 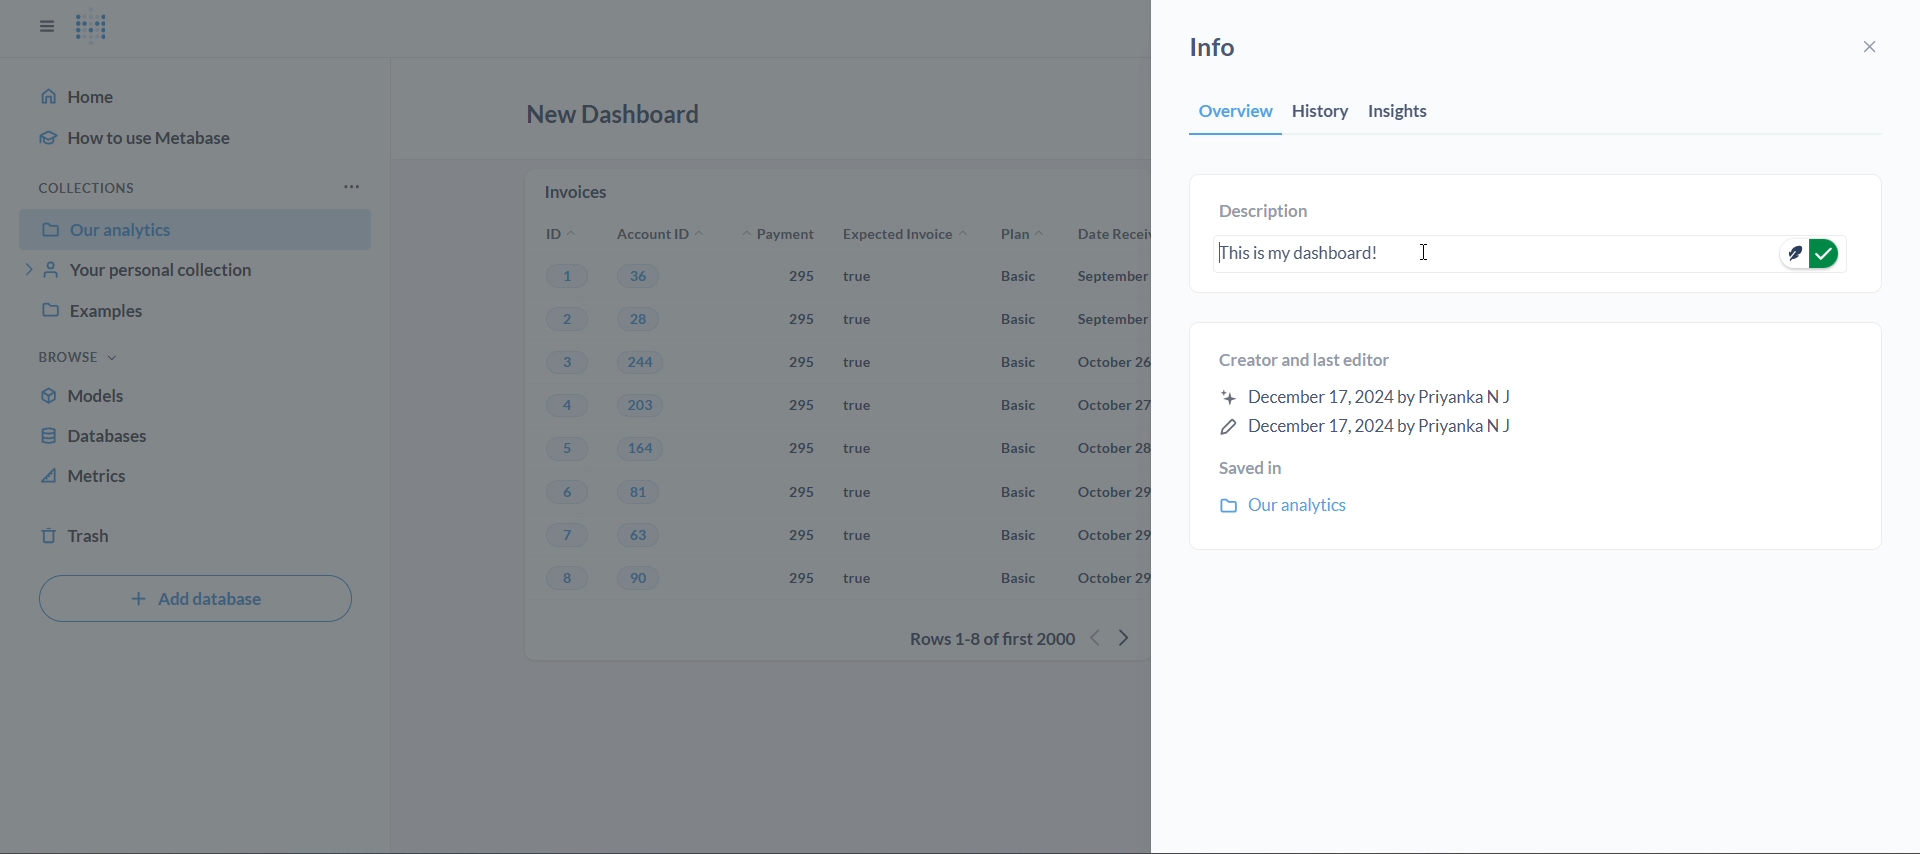 What do you see at coordinates (1220, 115) in the screenshot?
I see `overview` at bounding box center [1220, 115].